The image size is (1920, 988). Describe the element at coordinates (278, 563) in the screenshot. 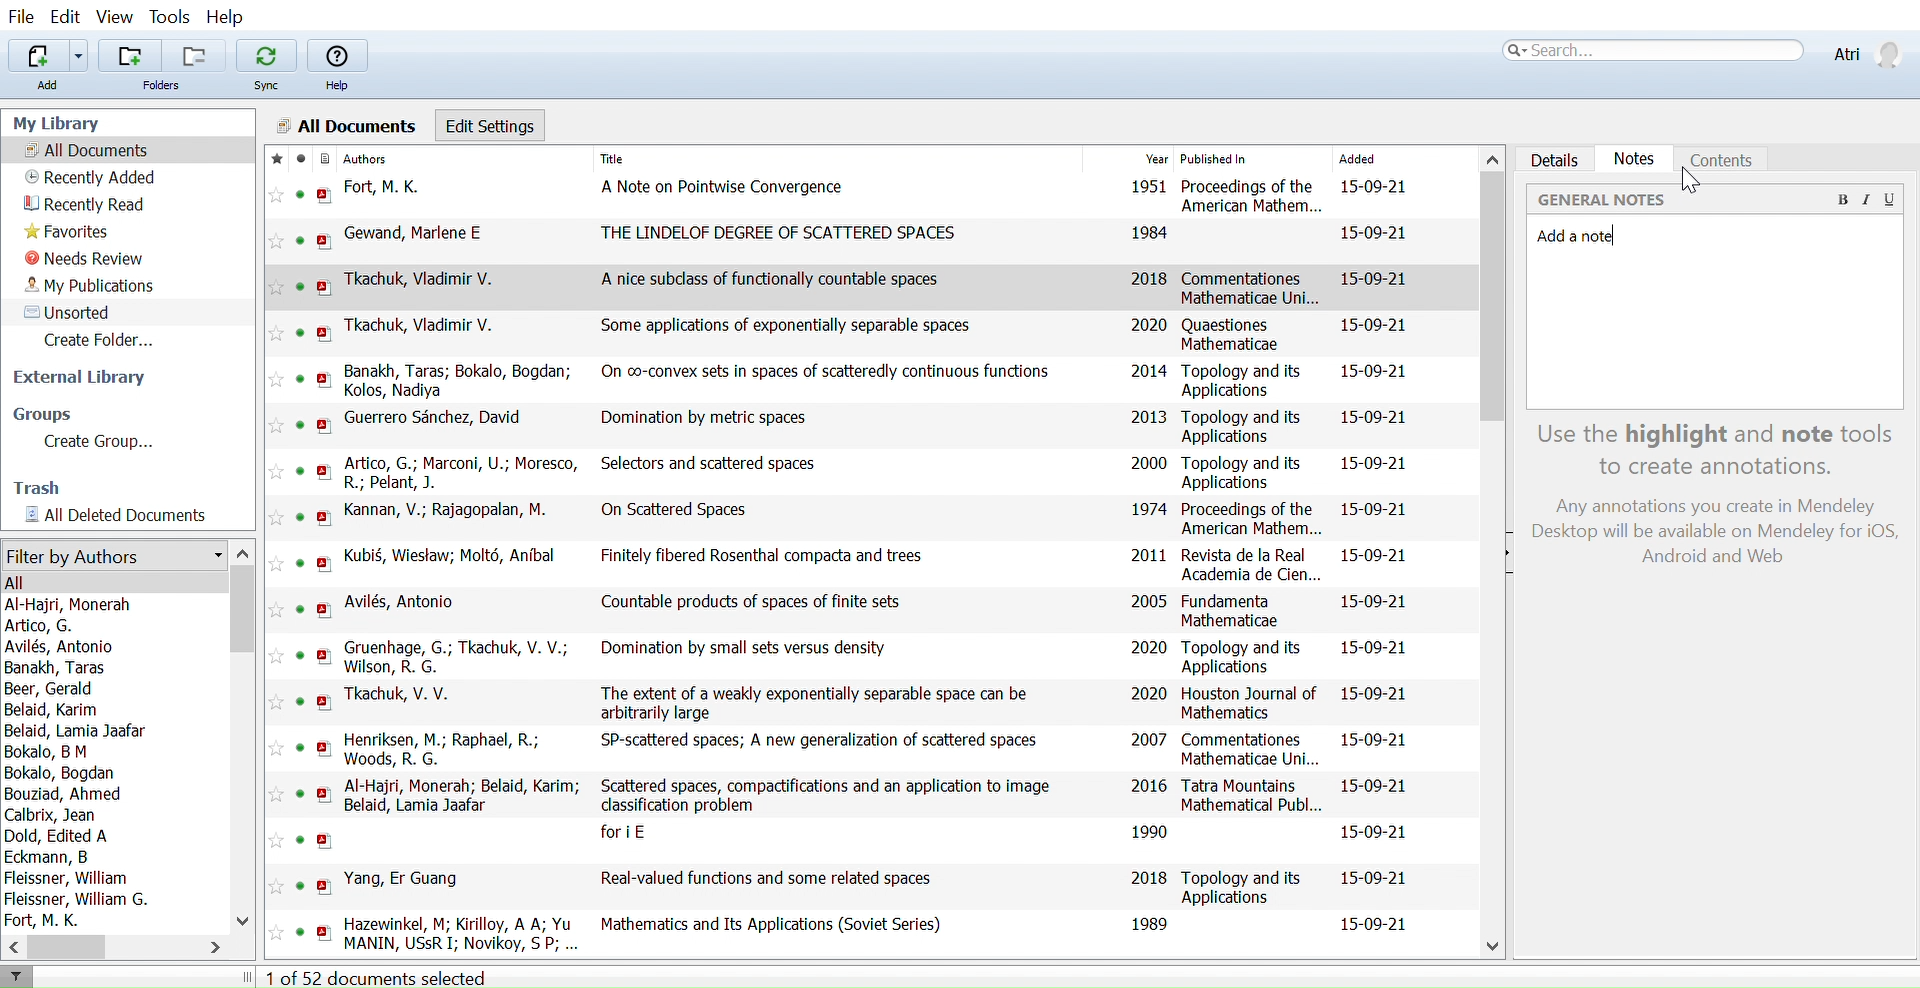

I see `Add this reference to favorites` at that location.